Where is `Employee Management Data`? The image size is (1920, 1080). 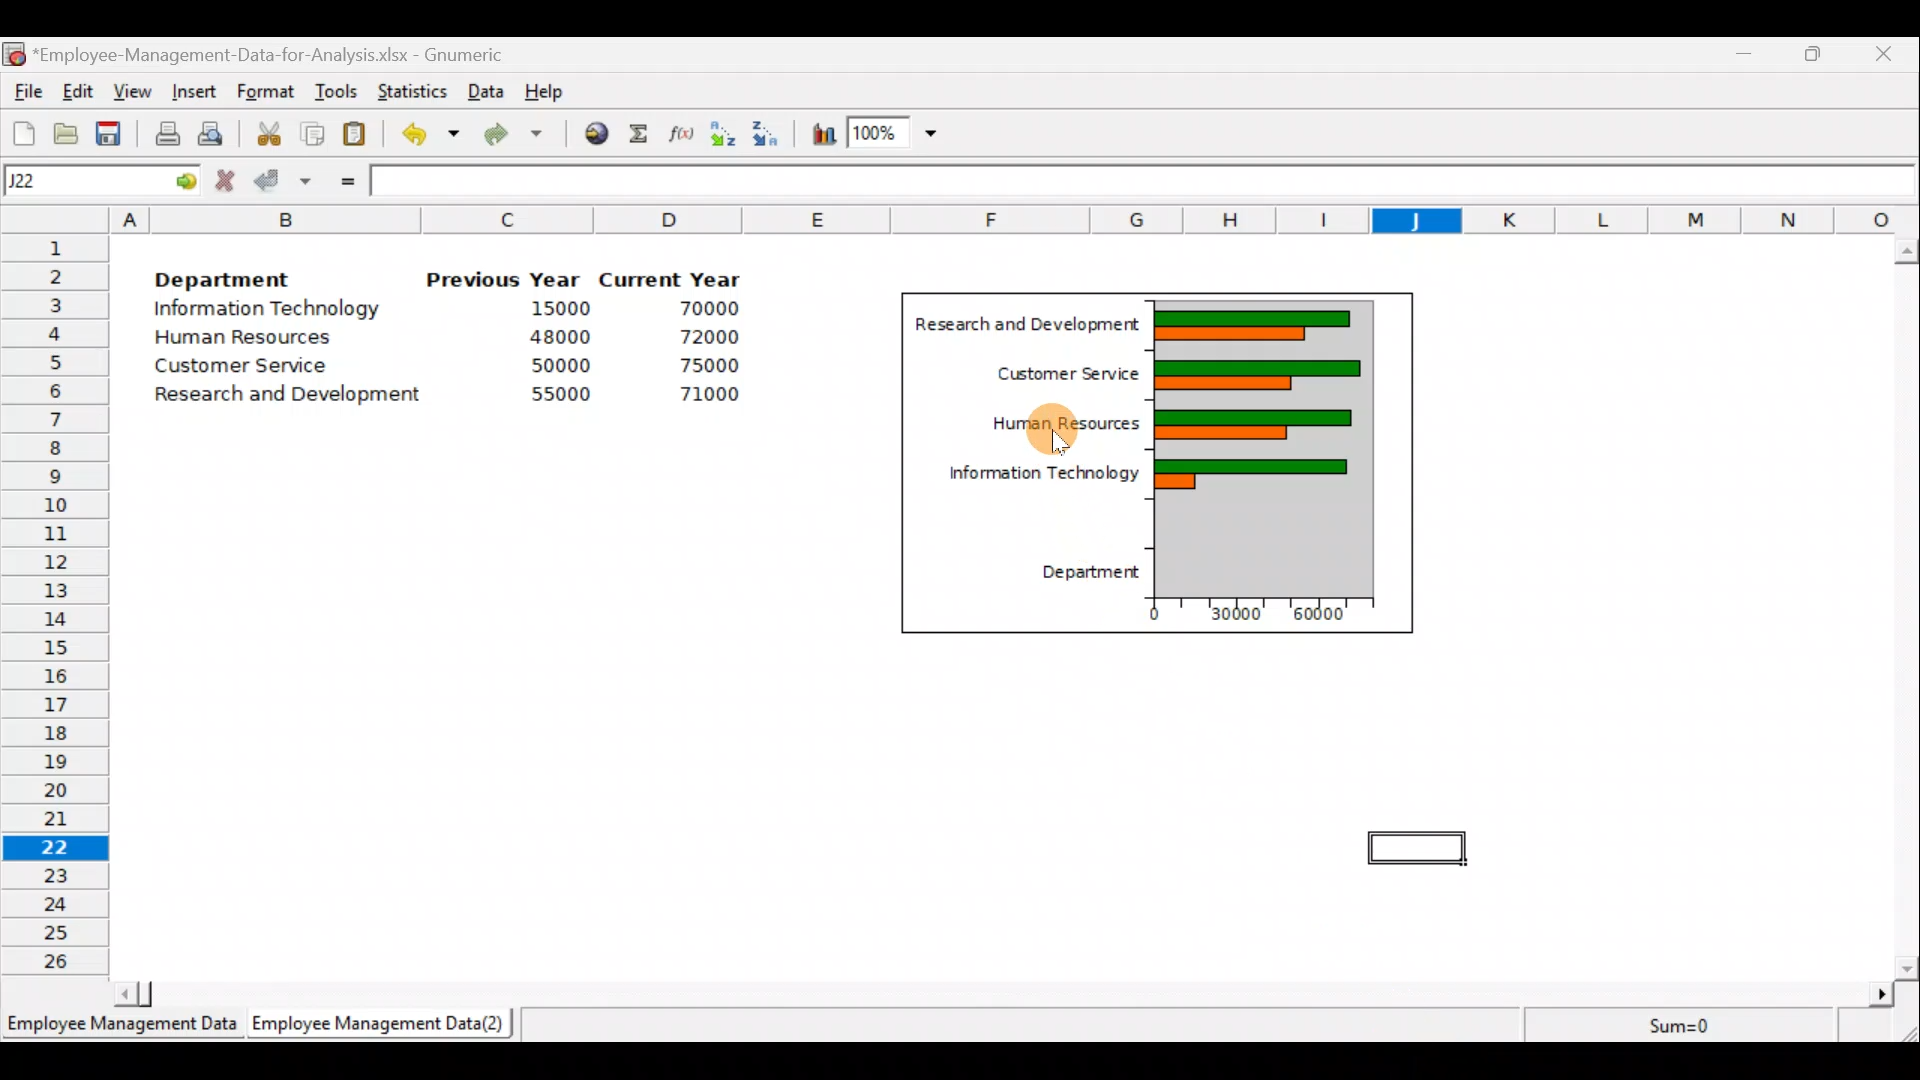 Employee Management Data is located at coordinates (120, 1025).